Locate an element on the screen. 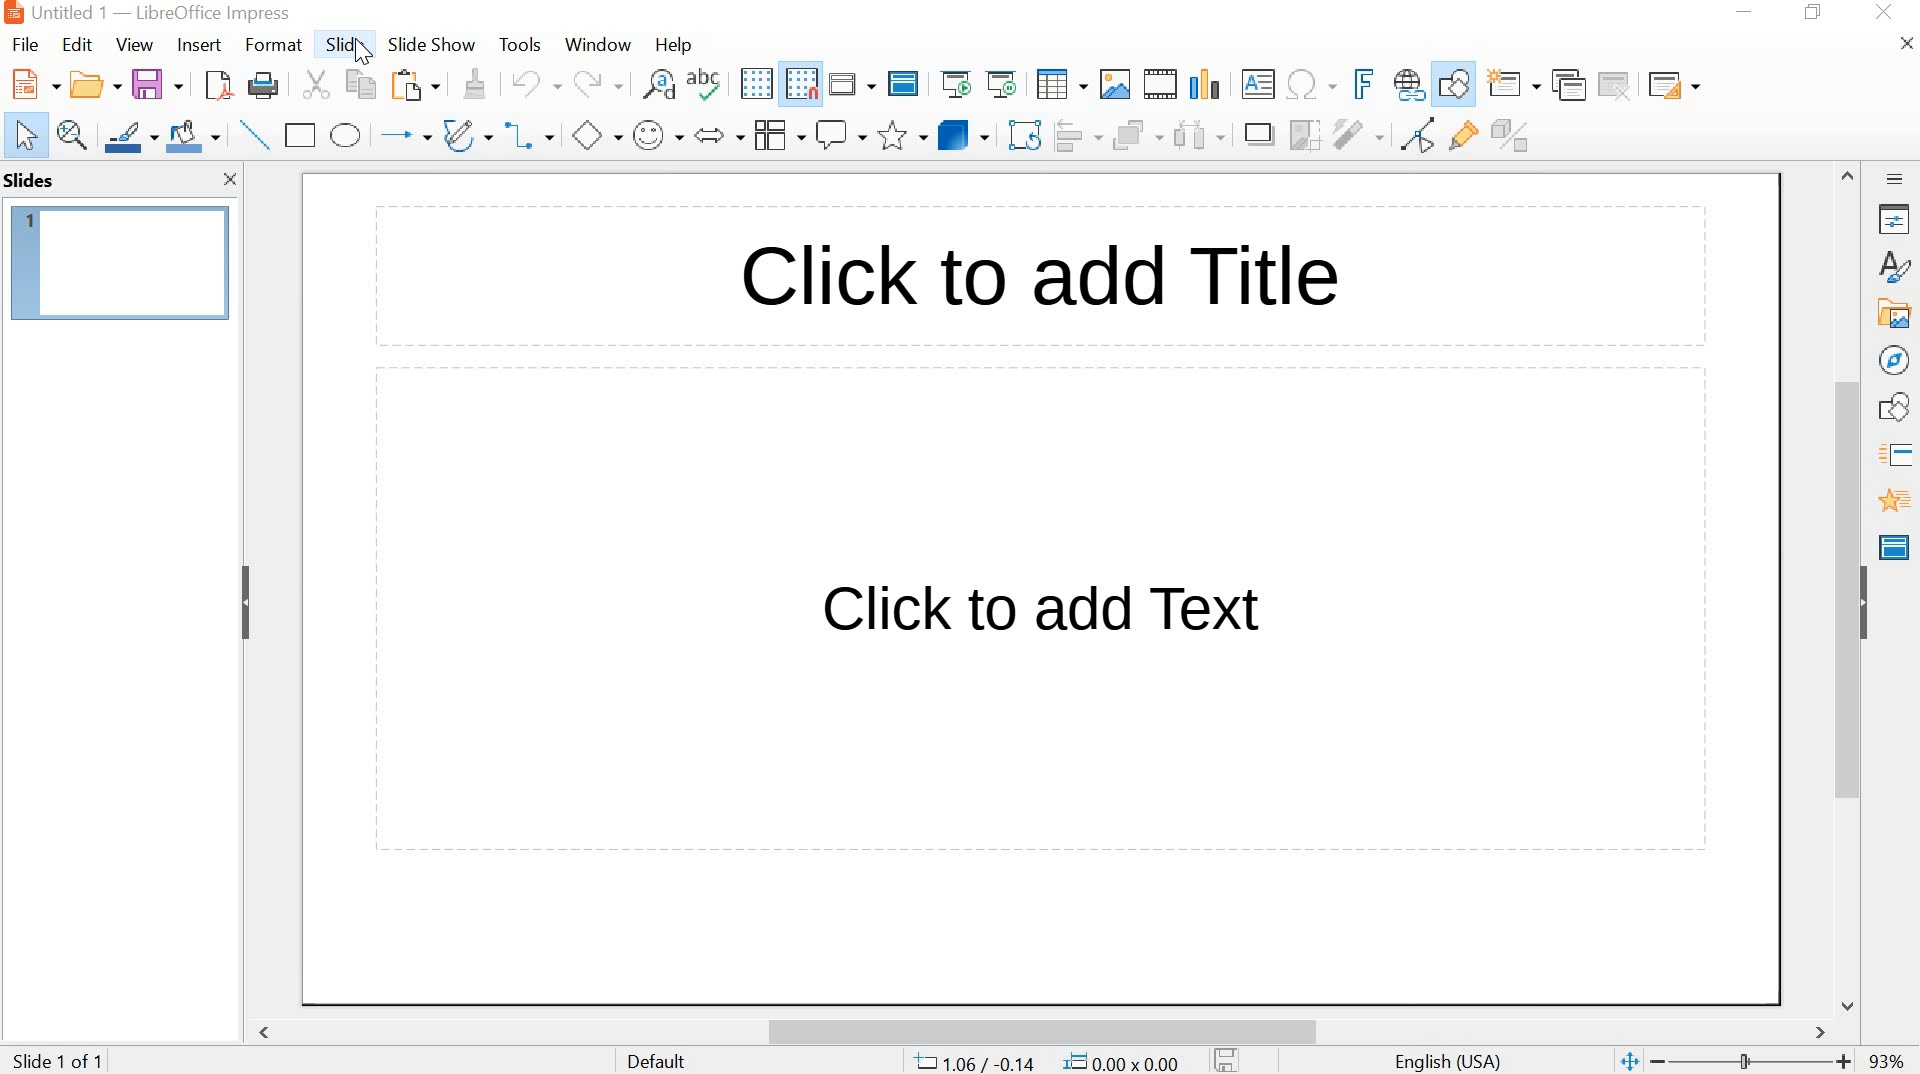 The height and width of the screenshot is (1074, 1920). TEXT LANGUAGE is located at coordinates (1450, 1060).